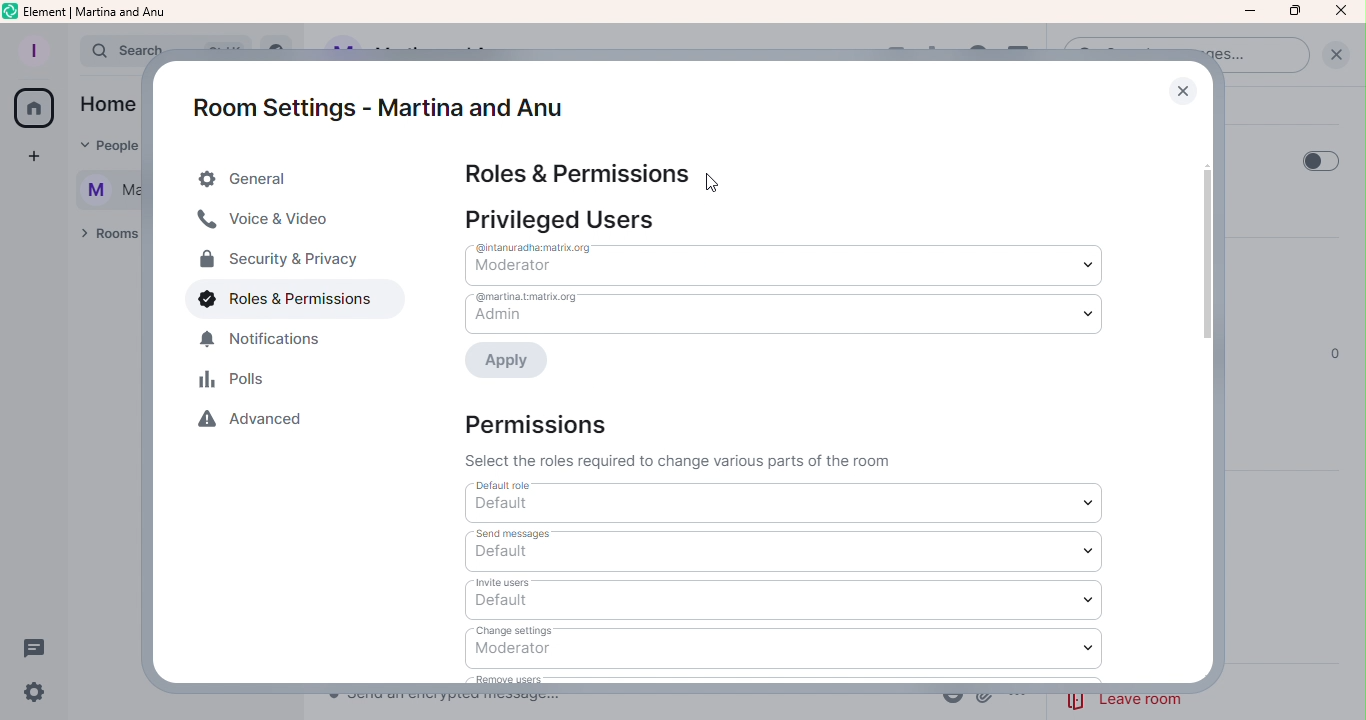 The height and width of the screenshot is (720, 1366). What do you see at coordinates (280, 303) in the screenshot?
I see `Roles and permissions` at bounding box center [280, 303].